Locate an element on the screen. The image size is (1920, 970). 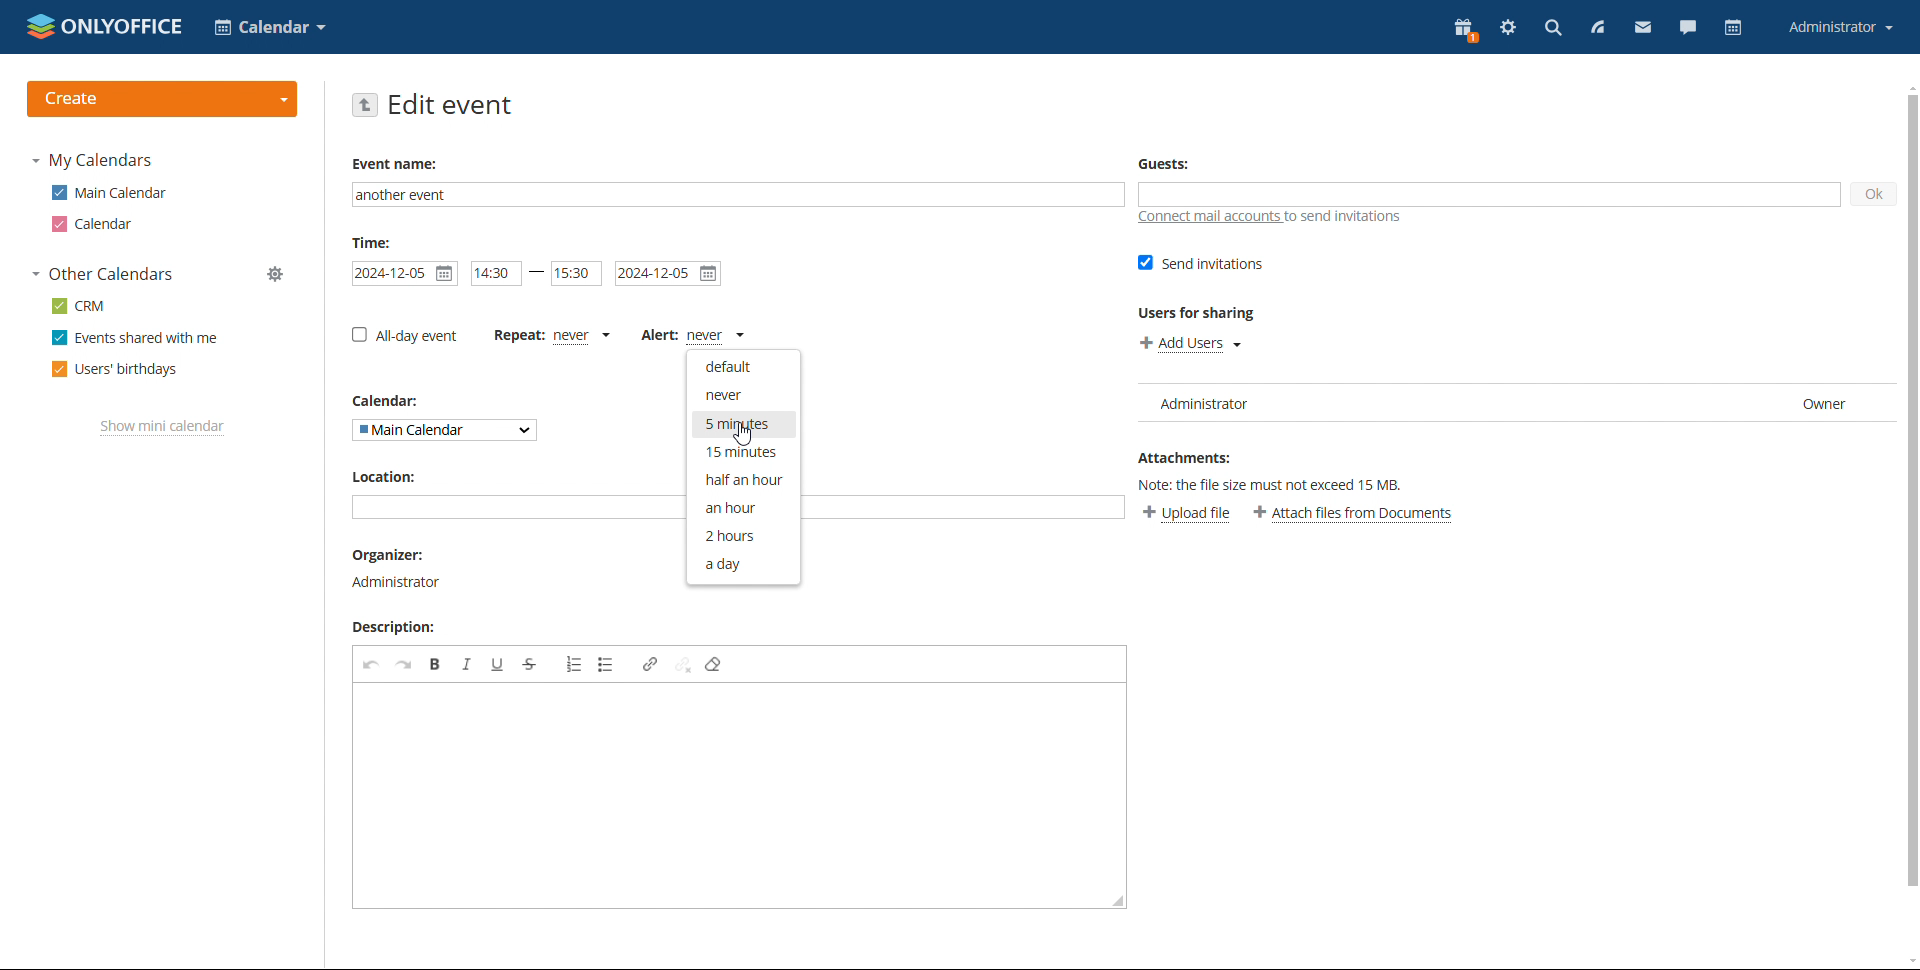
main calendar is located at coordinates (109, 193).